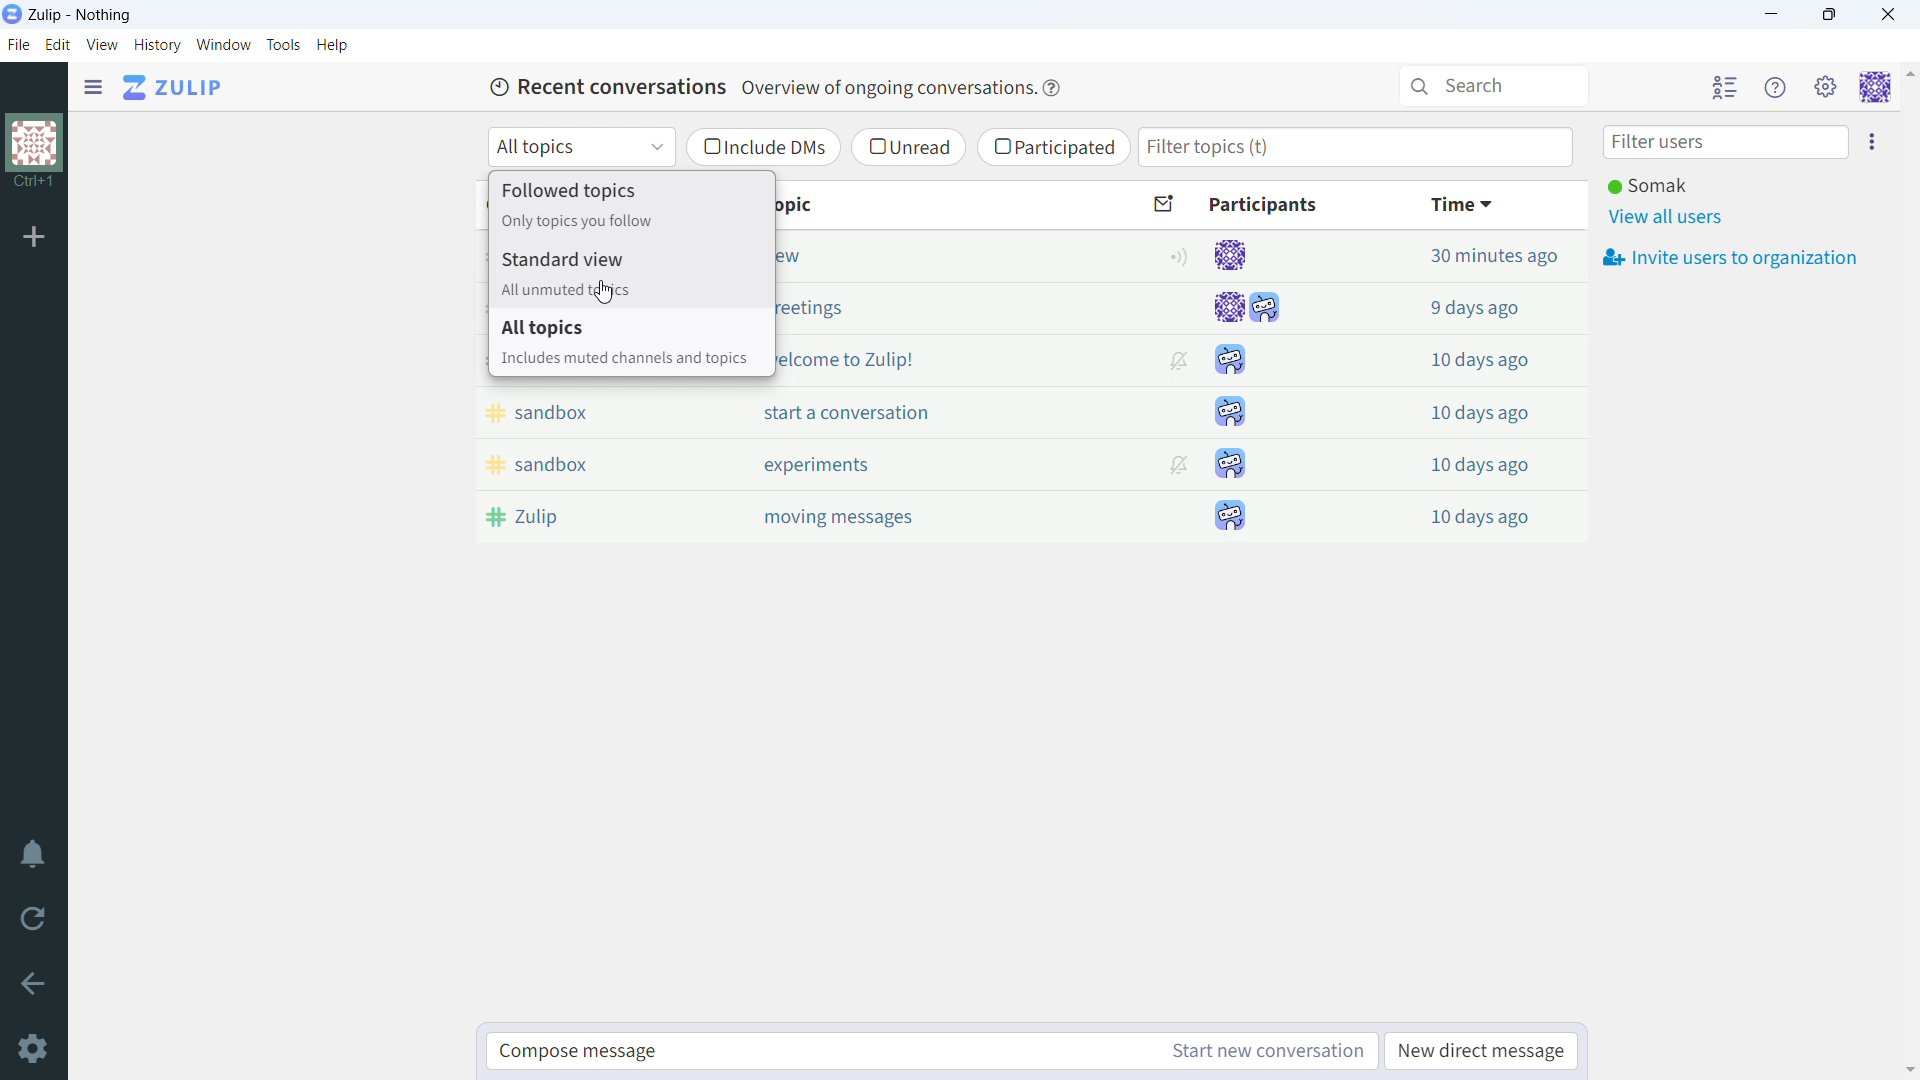 The height and width of the screenshot is (1080, 1920). What do you see at coordinates (894, 413) in the screenshot?
I see `start a conversation` at bounding box center [894, 413].